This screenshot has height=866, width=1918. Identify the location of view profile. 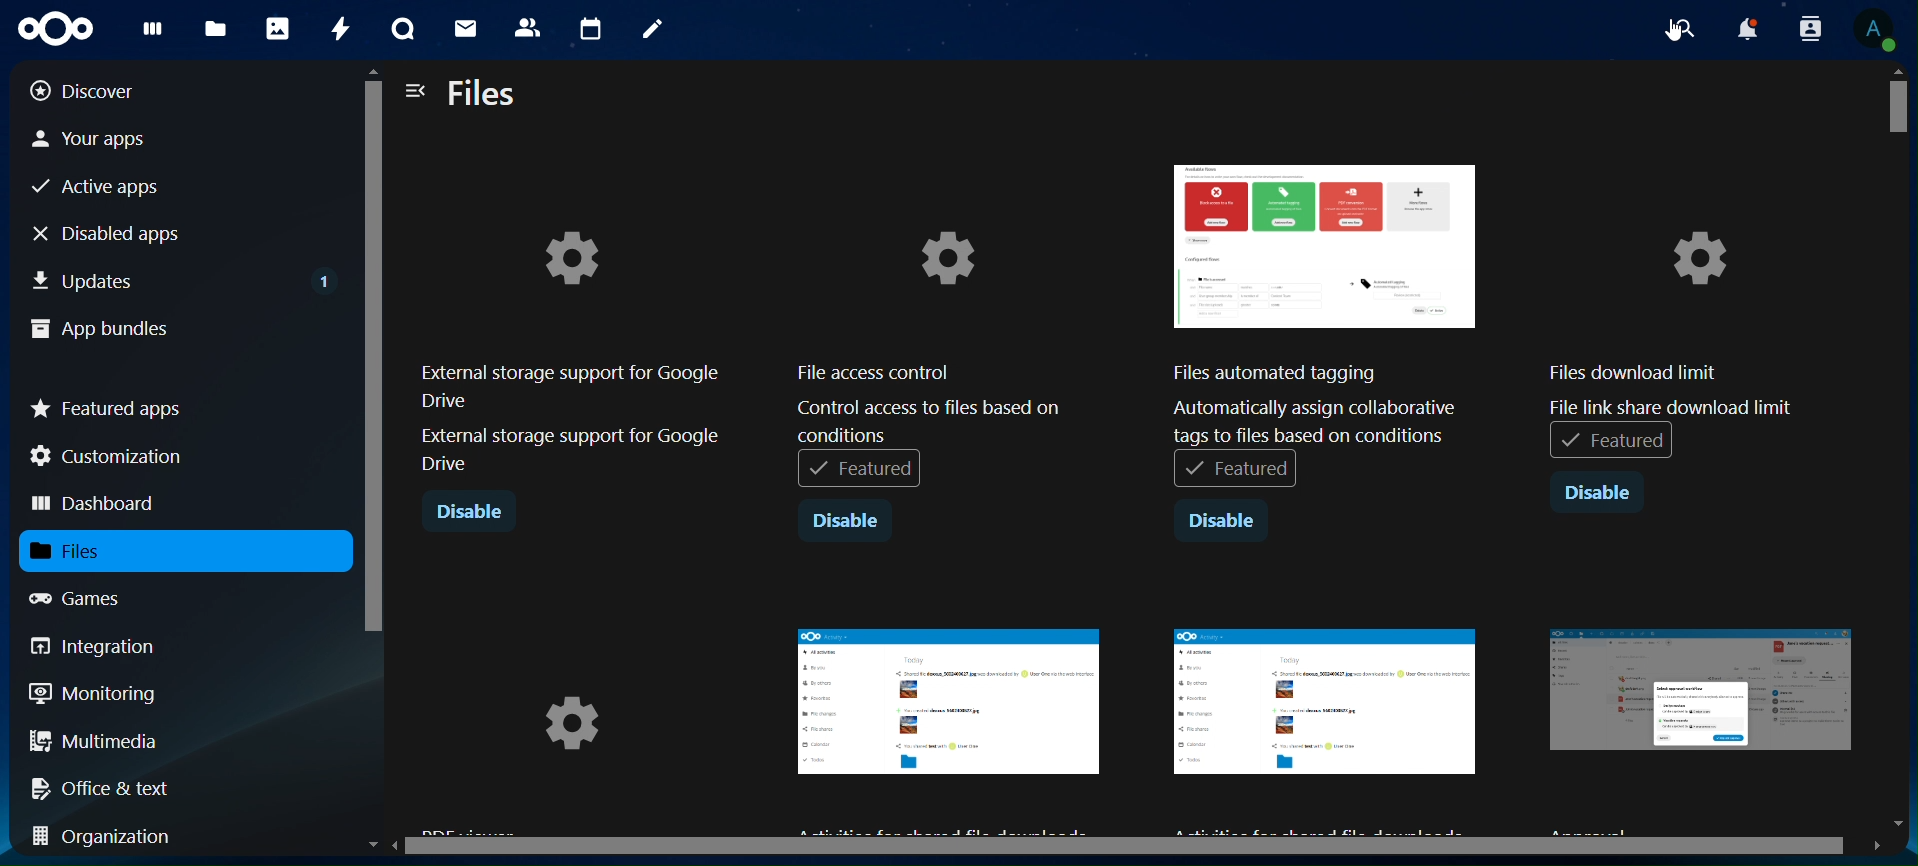
(1881, 30).